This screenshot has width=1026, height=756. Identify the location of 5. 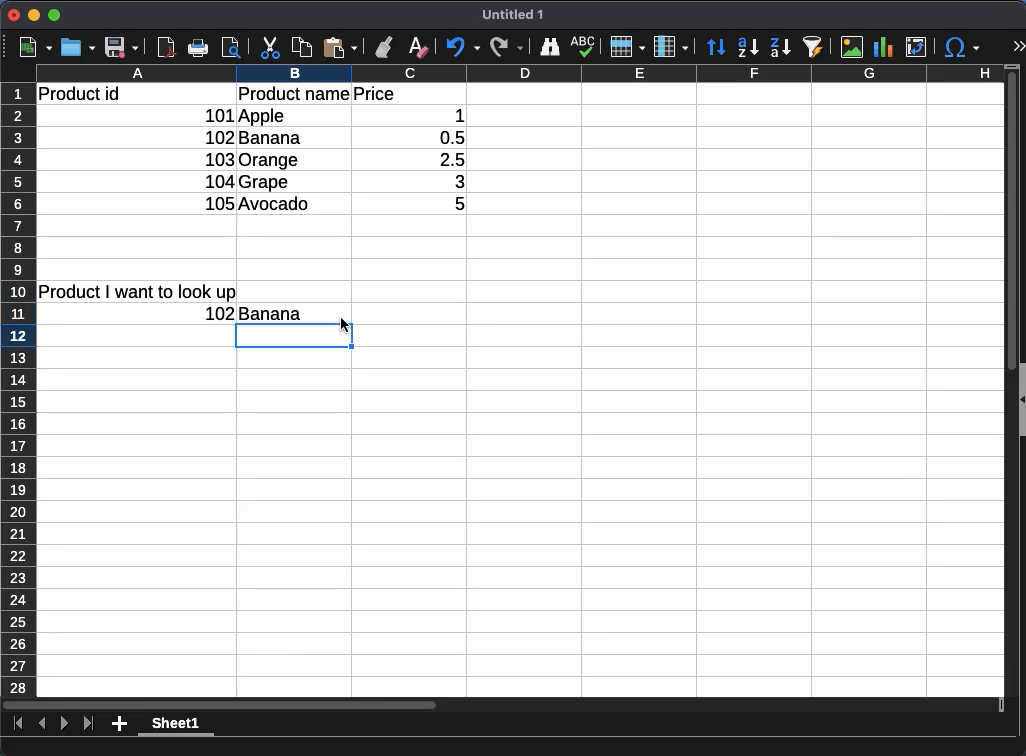
(449, 203).